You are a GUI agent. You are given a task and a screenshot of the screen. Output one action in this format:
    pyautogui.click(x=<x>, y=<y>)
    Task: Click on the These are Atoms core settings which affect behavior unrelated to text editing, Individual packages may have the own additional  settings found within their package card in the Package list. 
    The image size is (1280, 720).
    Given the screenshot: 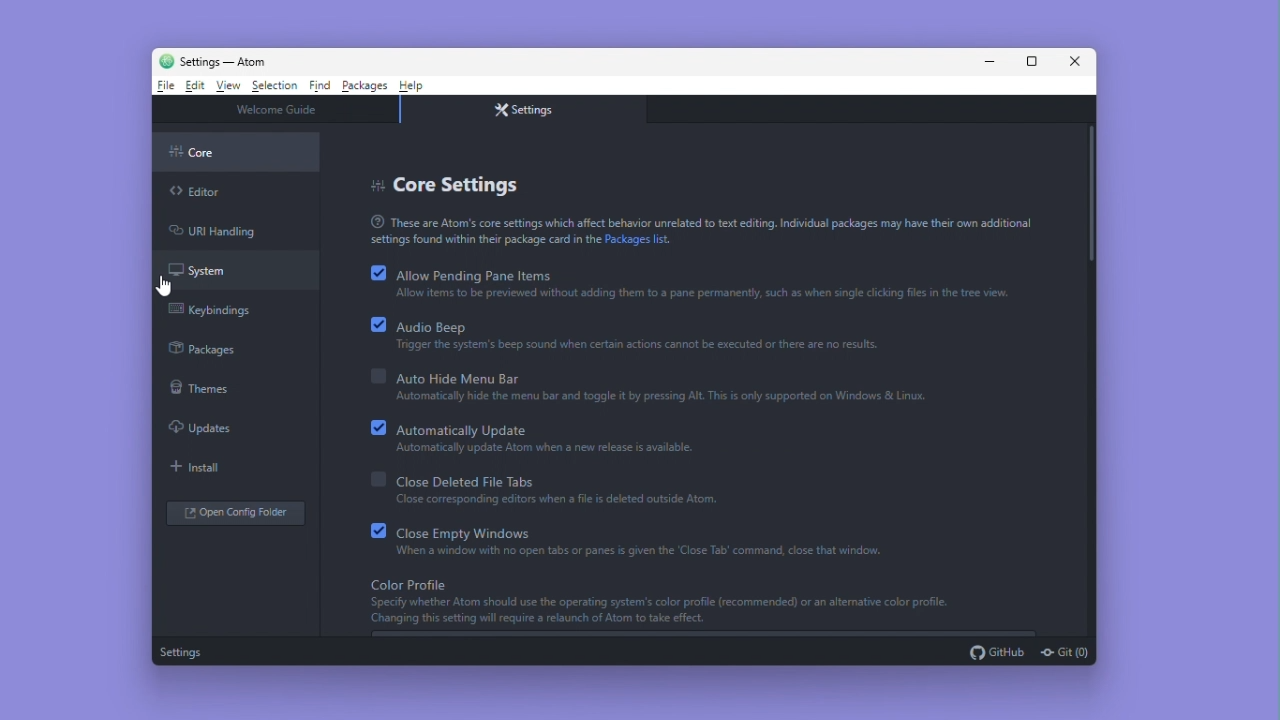 What is the action you would take?
    pyautogui.click(x=697, y=232)
    